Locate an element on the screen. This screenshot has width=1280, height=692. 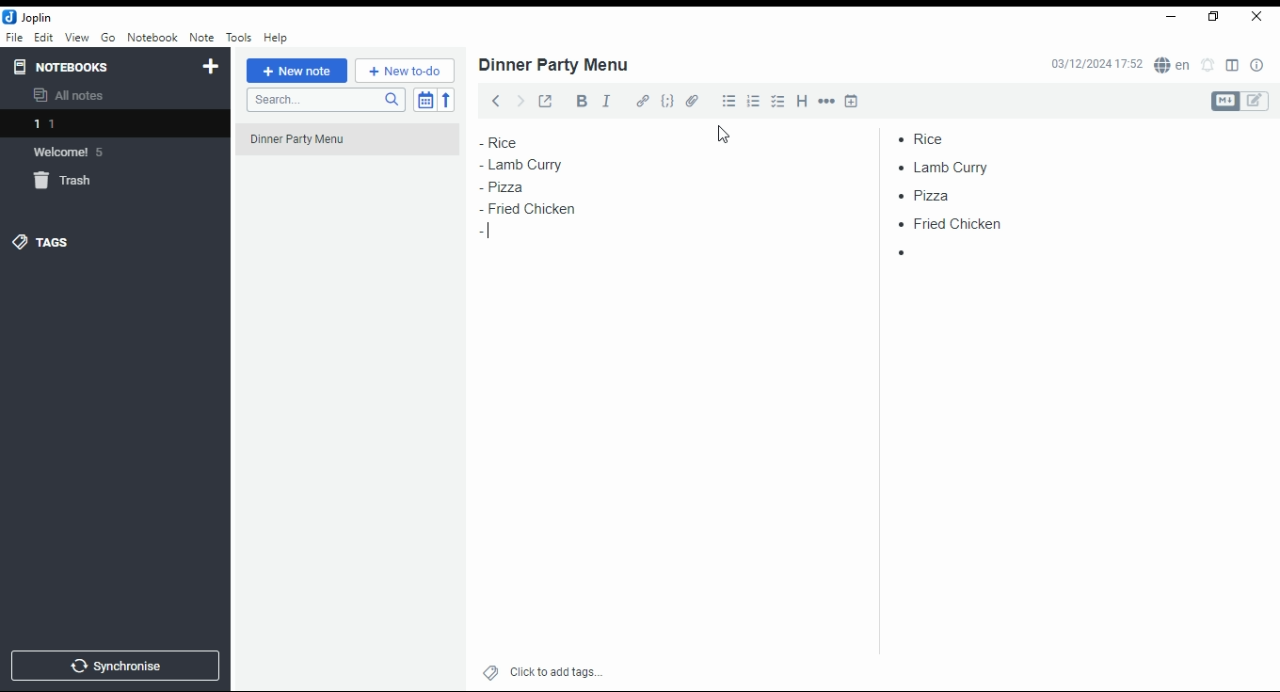
attach file is located at coordinates (695, 100).